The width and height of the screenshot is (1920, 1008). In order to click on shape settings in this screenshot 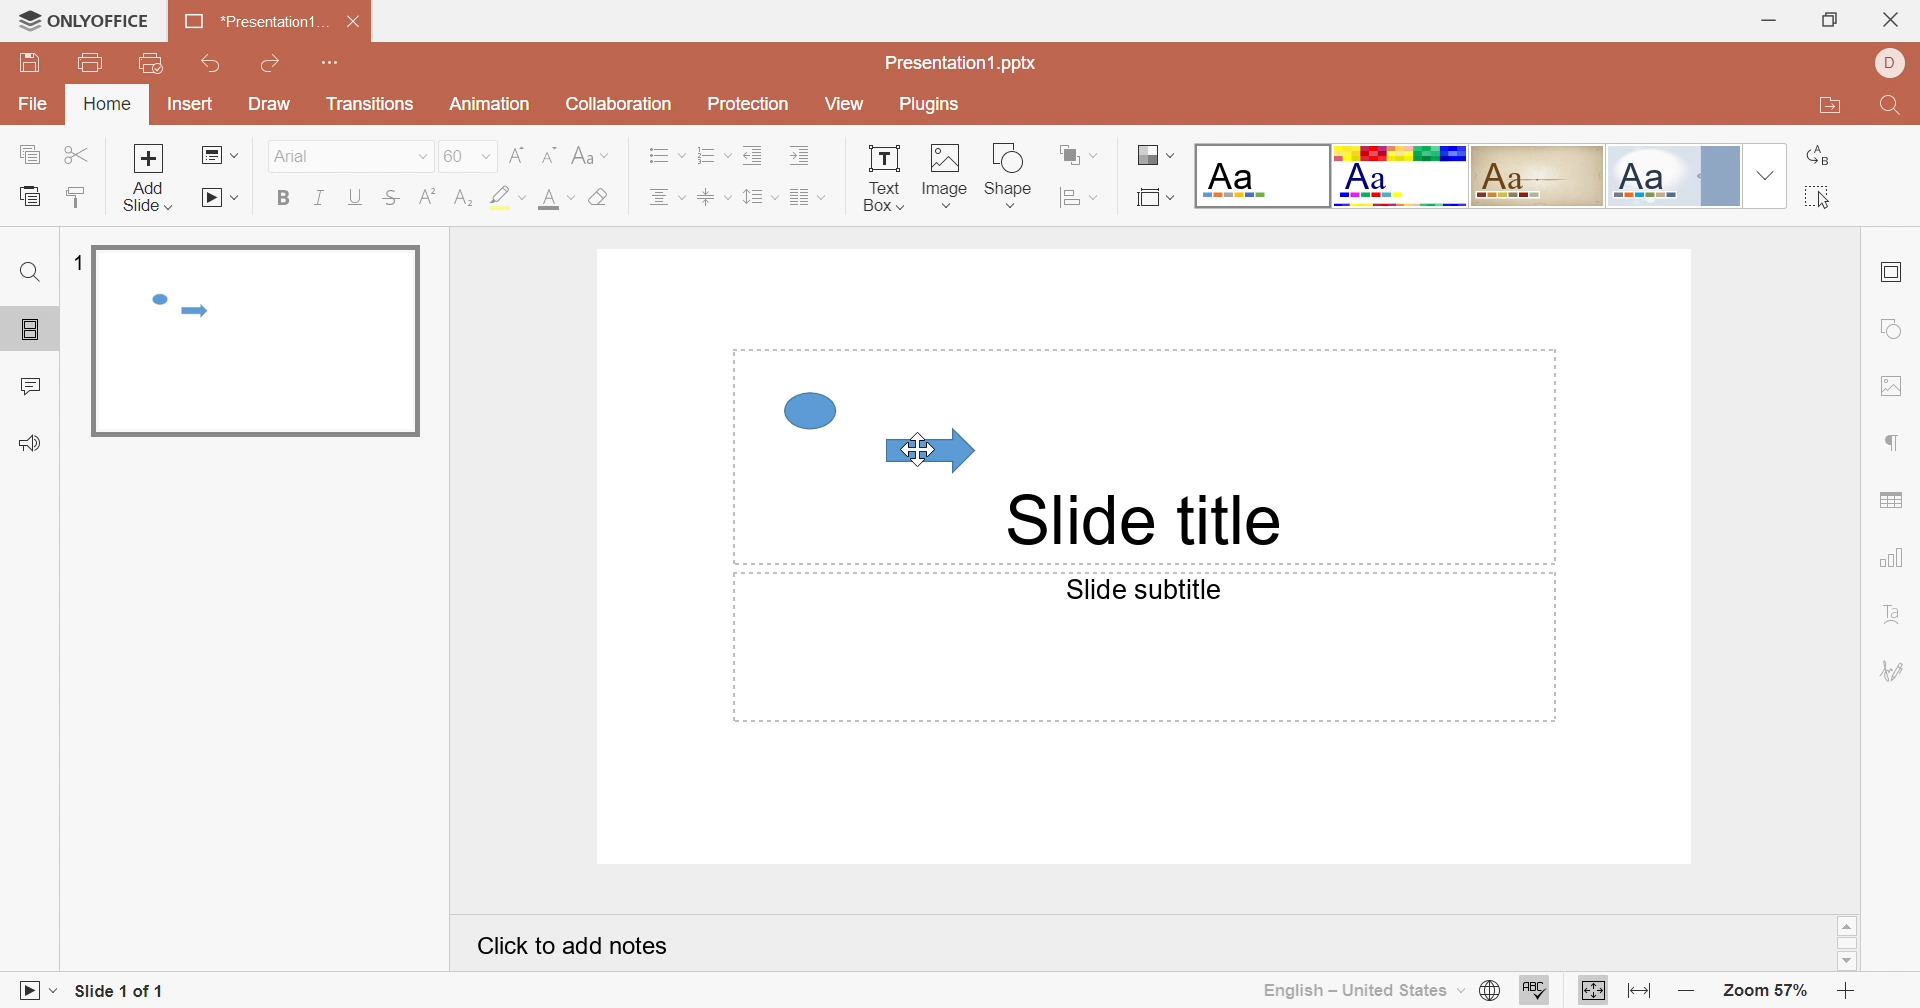, I will do `click(1889, 332)`.